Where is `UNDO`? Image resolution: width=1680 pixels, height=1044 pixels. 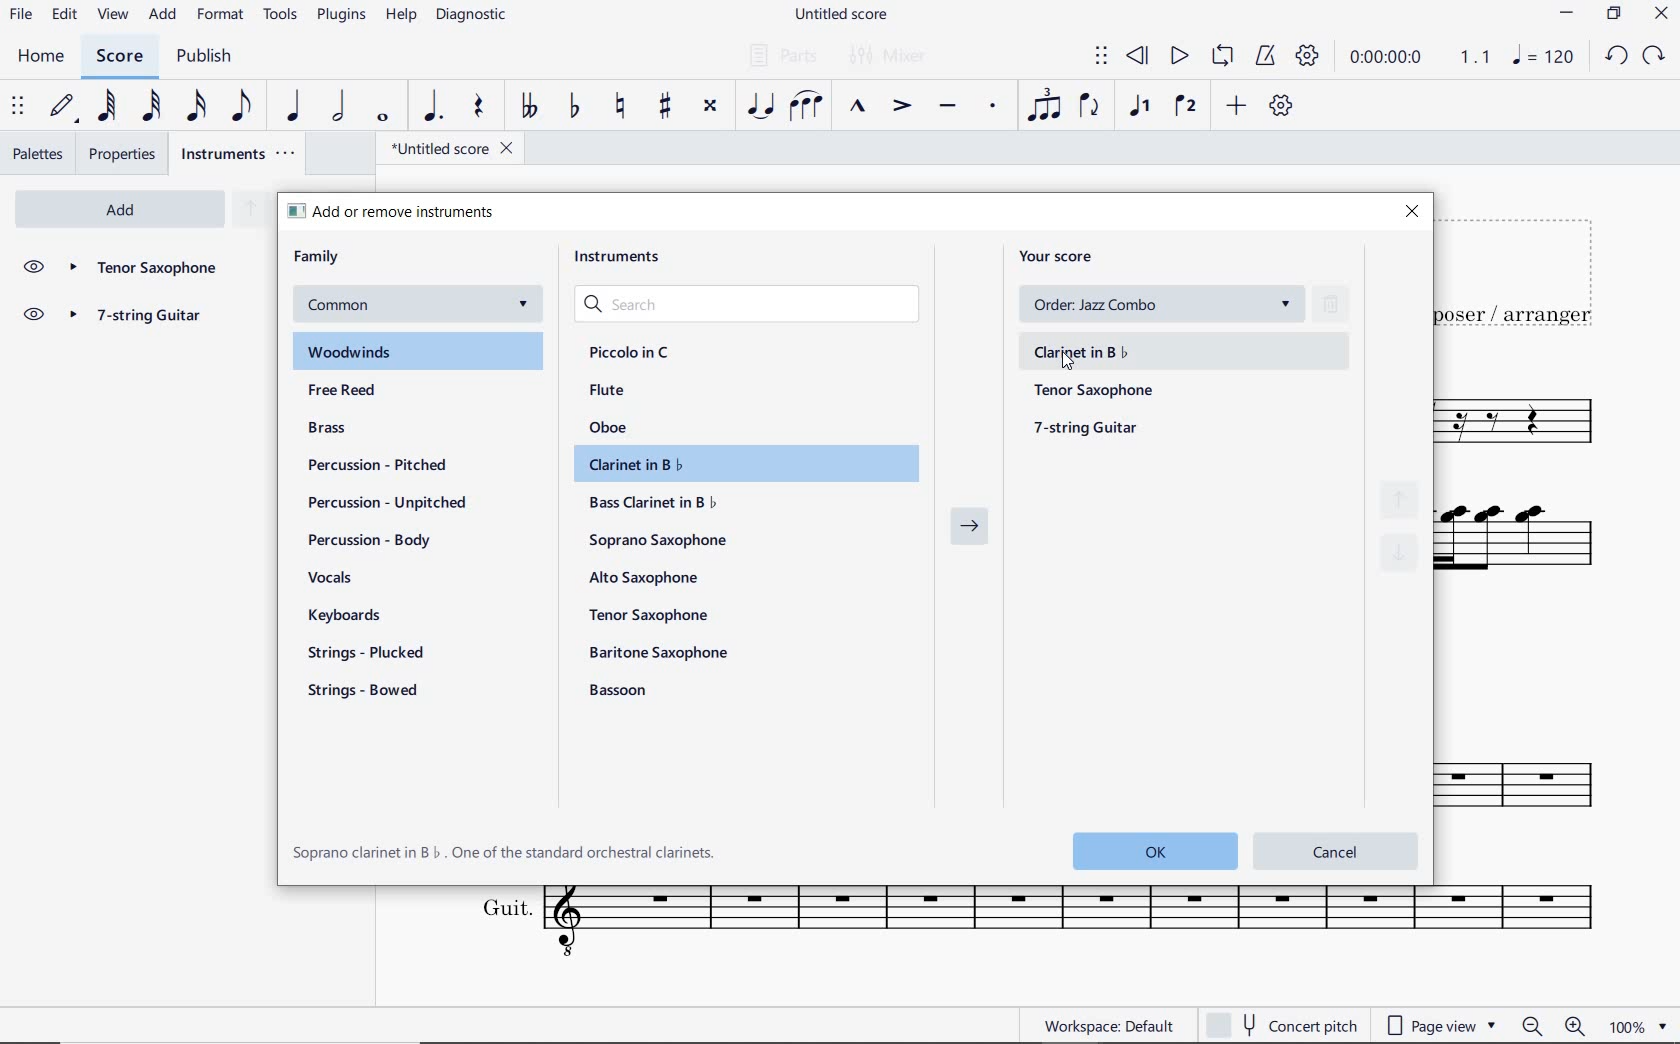
UNDO is located at coordinates (1616, 57).